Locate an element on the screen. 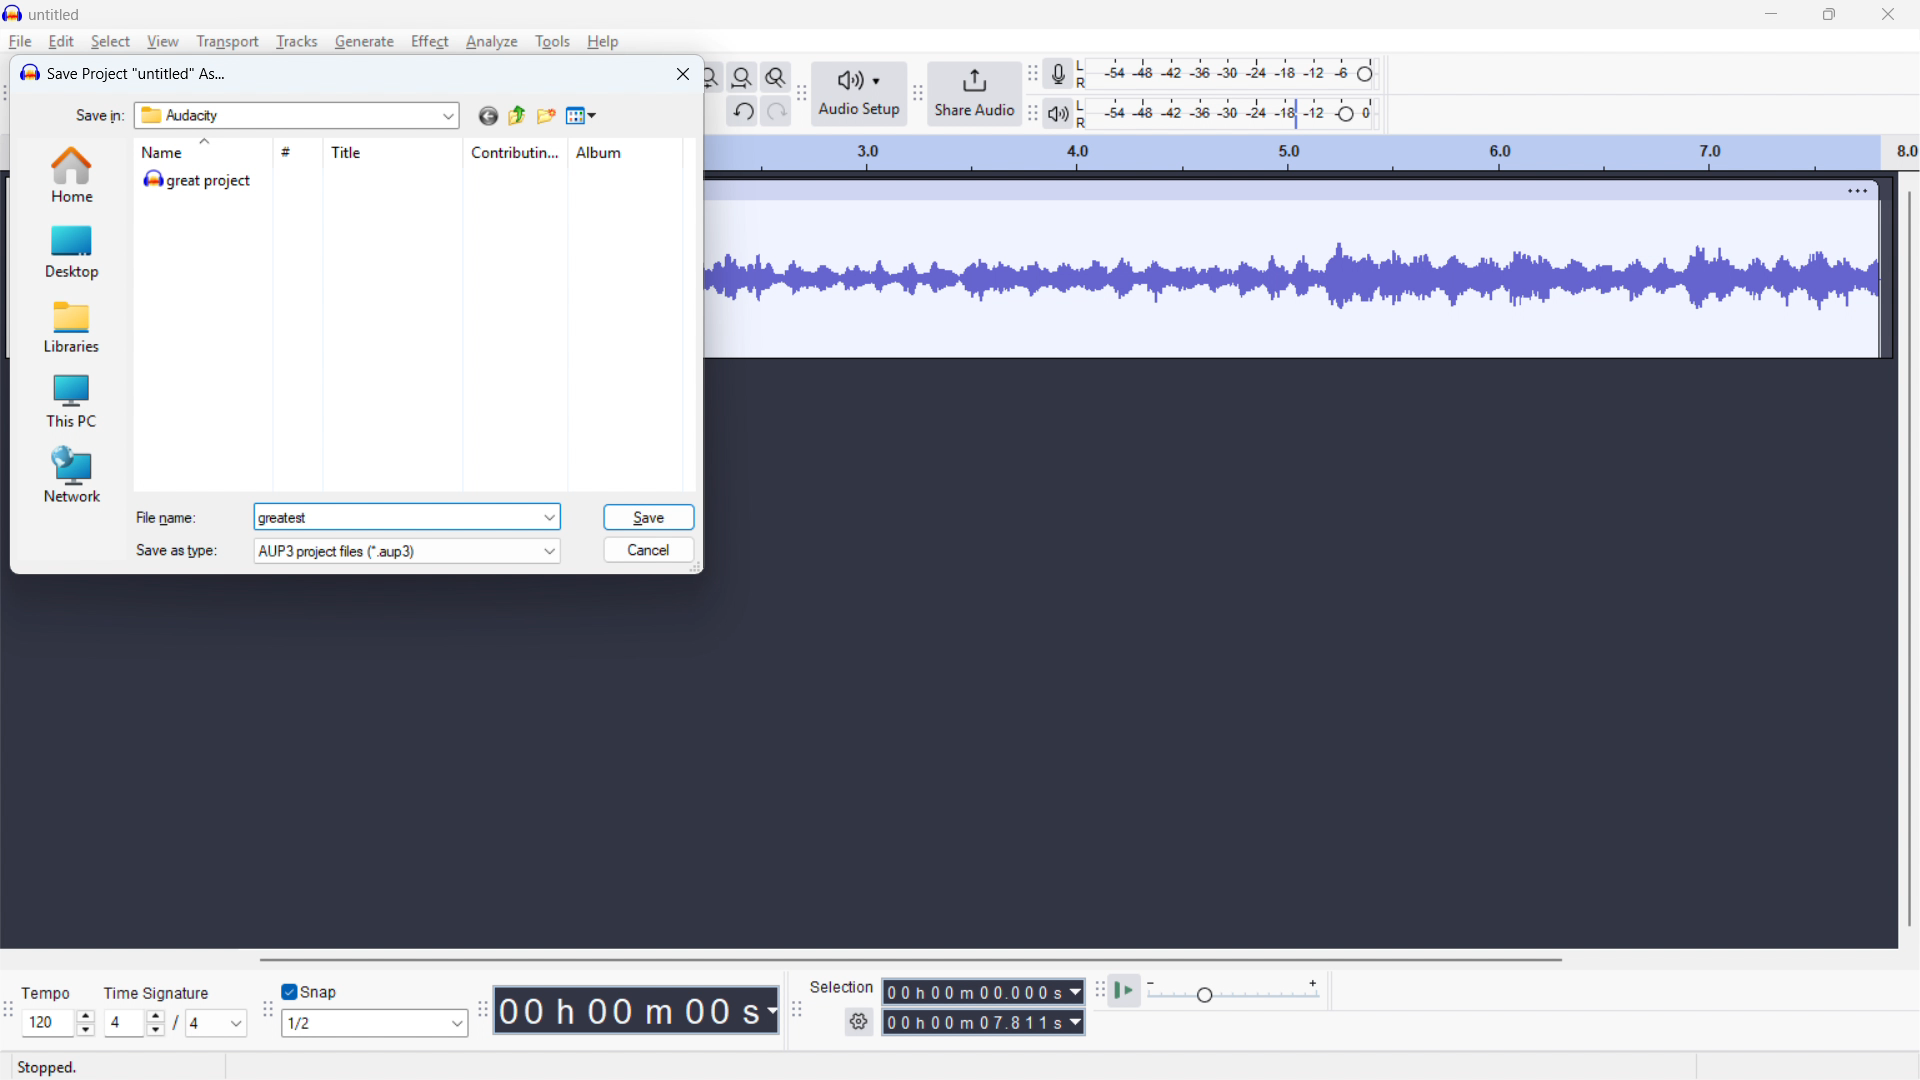 The height and width of the screenshot is (1080, 1920). save as type is located at coordinates (406, 550).